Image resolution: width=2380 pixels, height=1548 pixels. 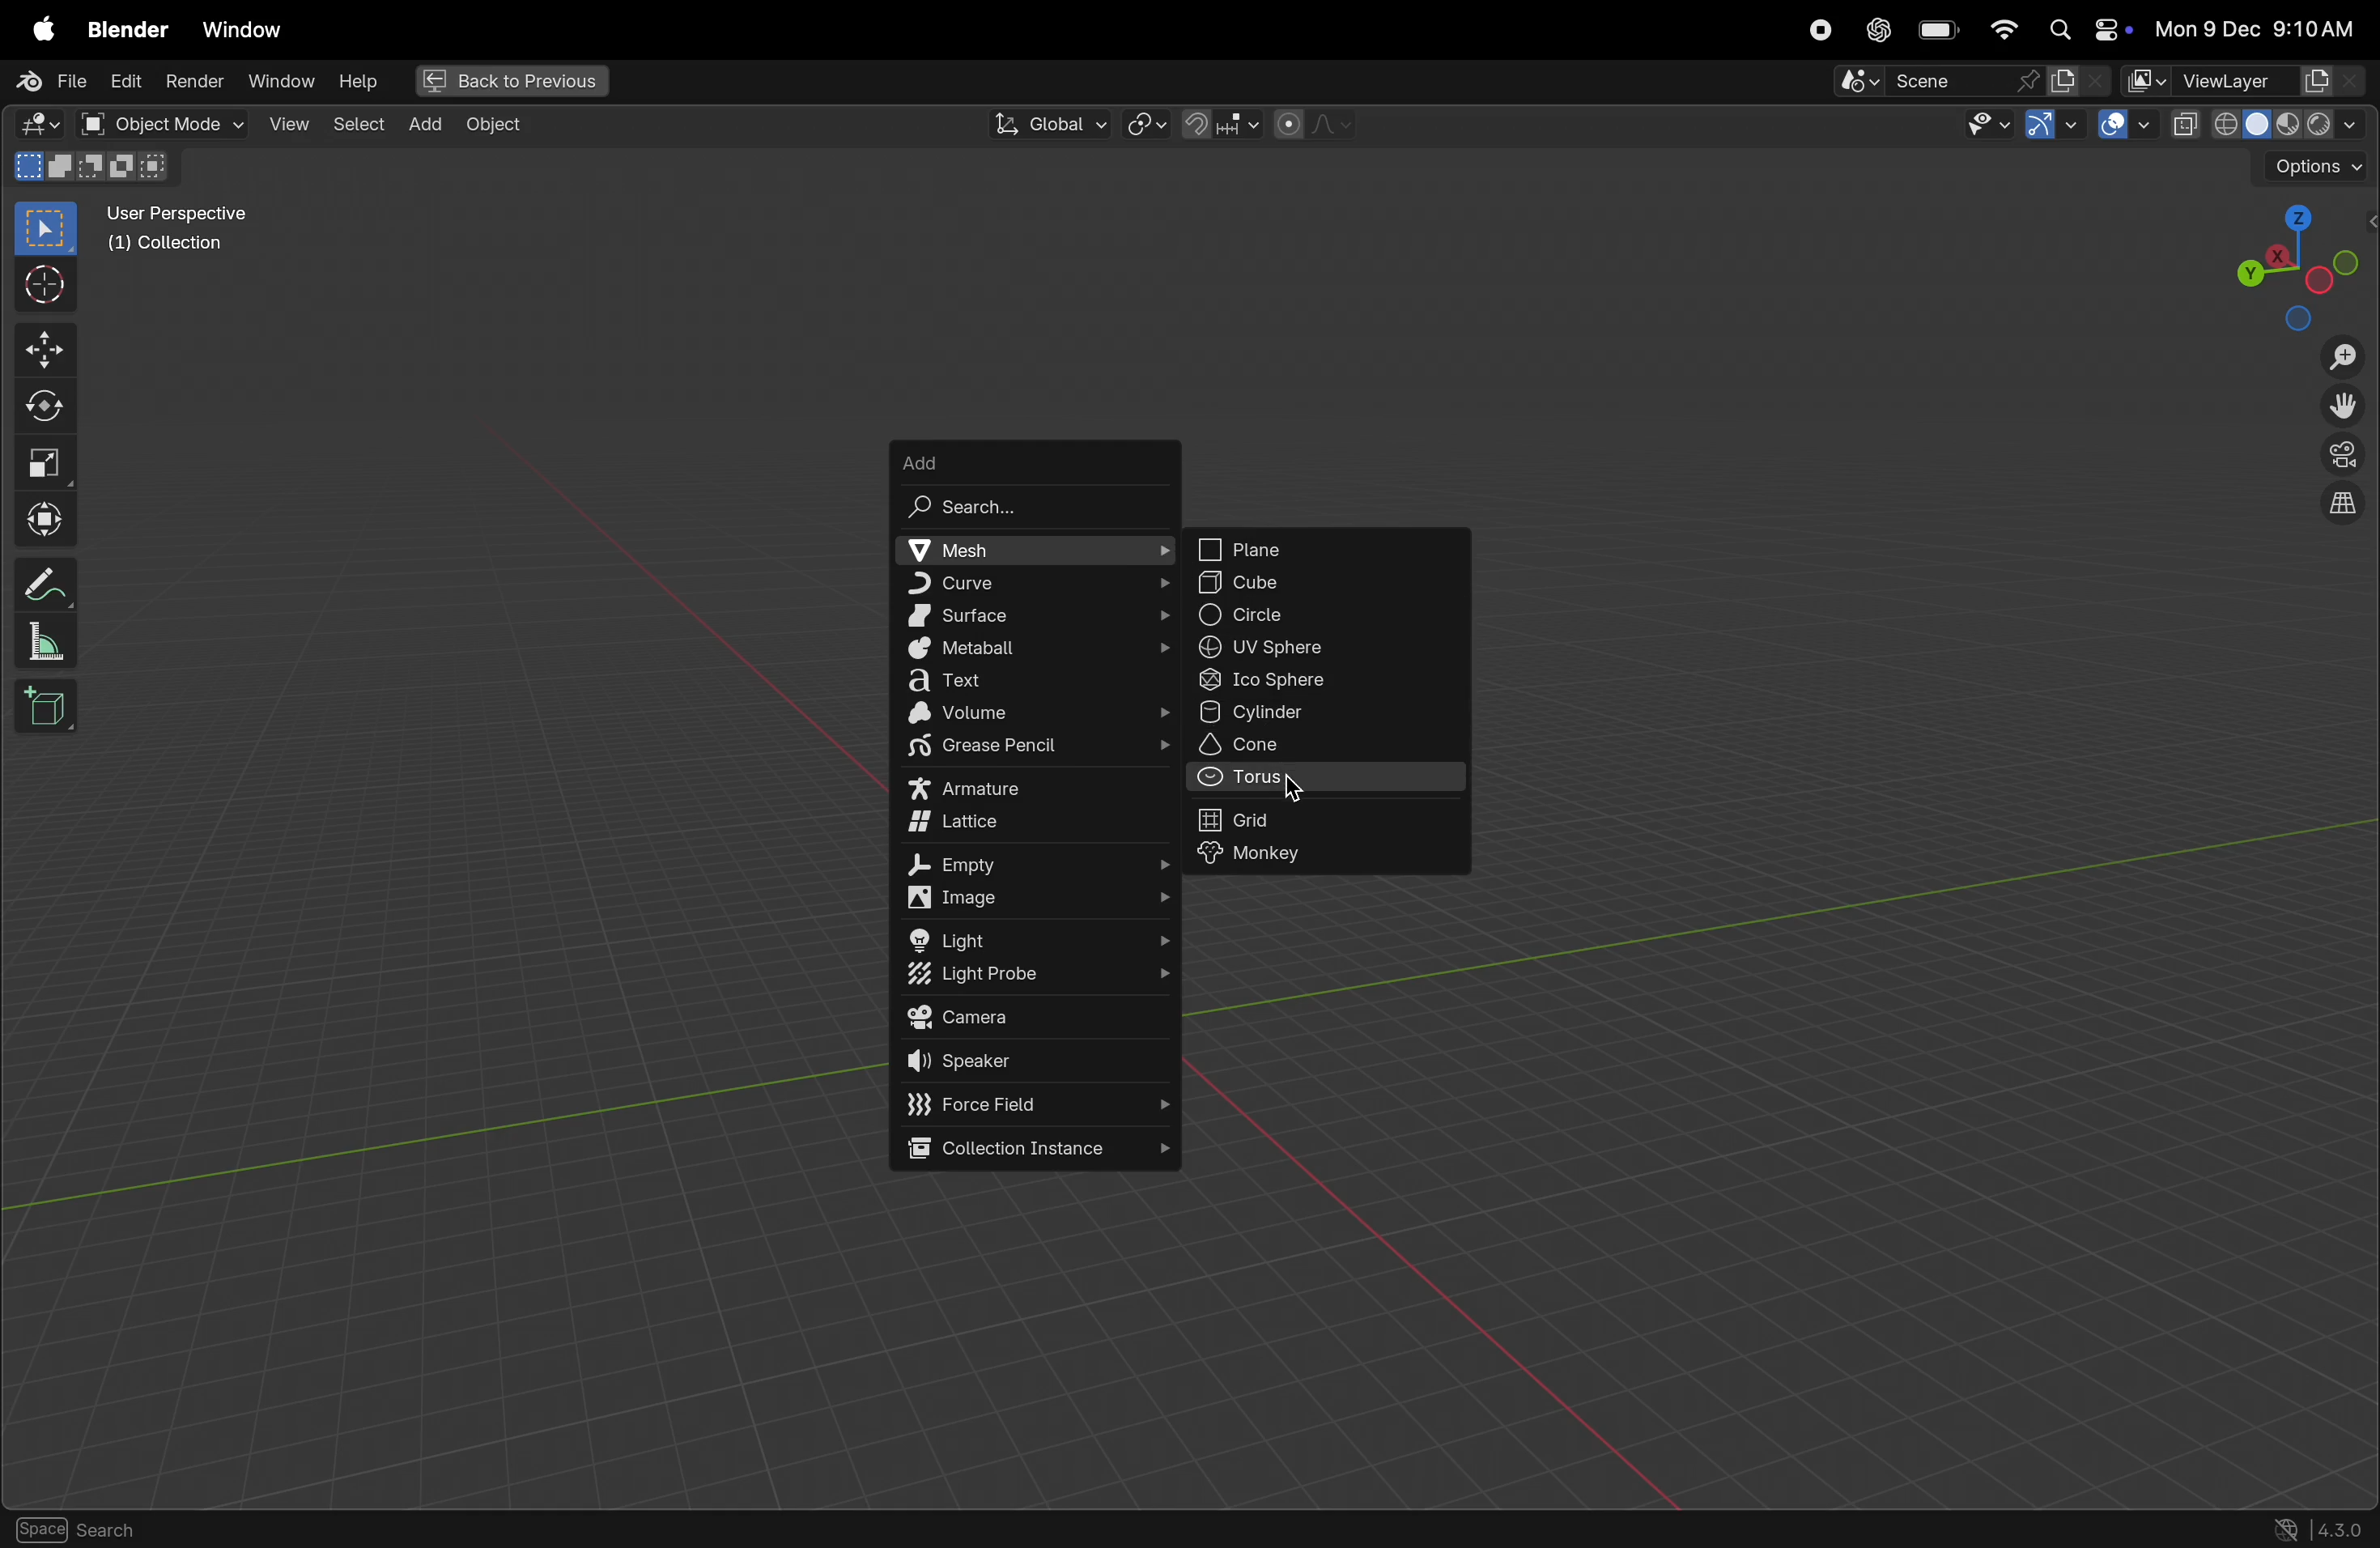 I want to click on object mode, so click(x=161, y=124).